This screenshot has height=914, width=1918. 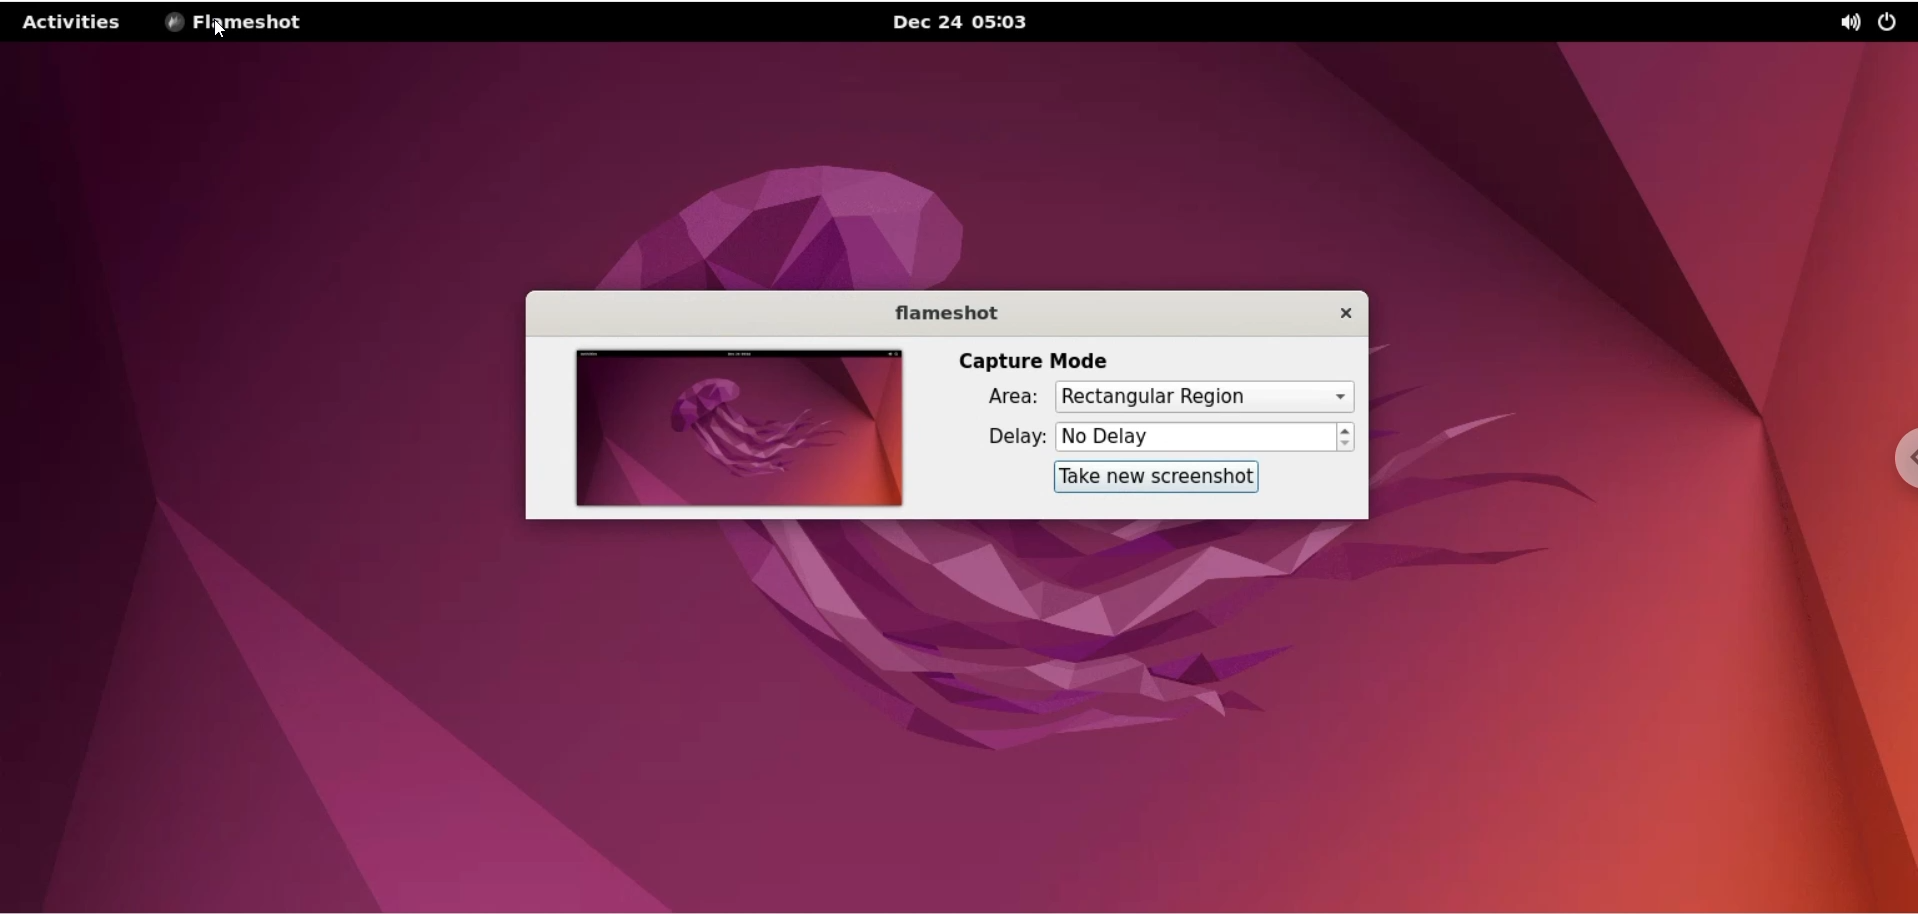 What do you see at coordinates (74, 22) in the screenshot?
I see `activities ` at bounding box center [74, 22].